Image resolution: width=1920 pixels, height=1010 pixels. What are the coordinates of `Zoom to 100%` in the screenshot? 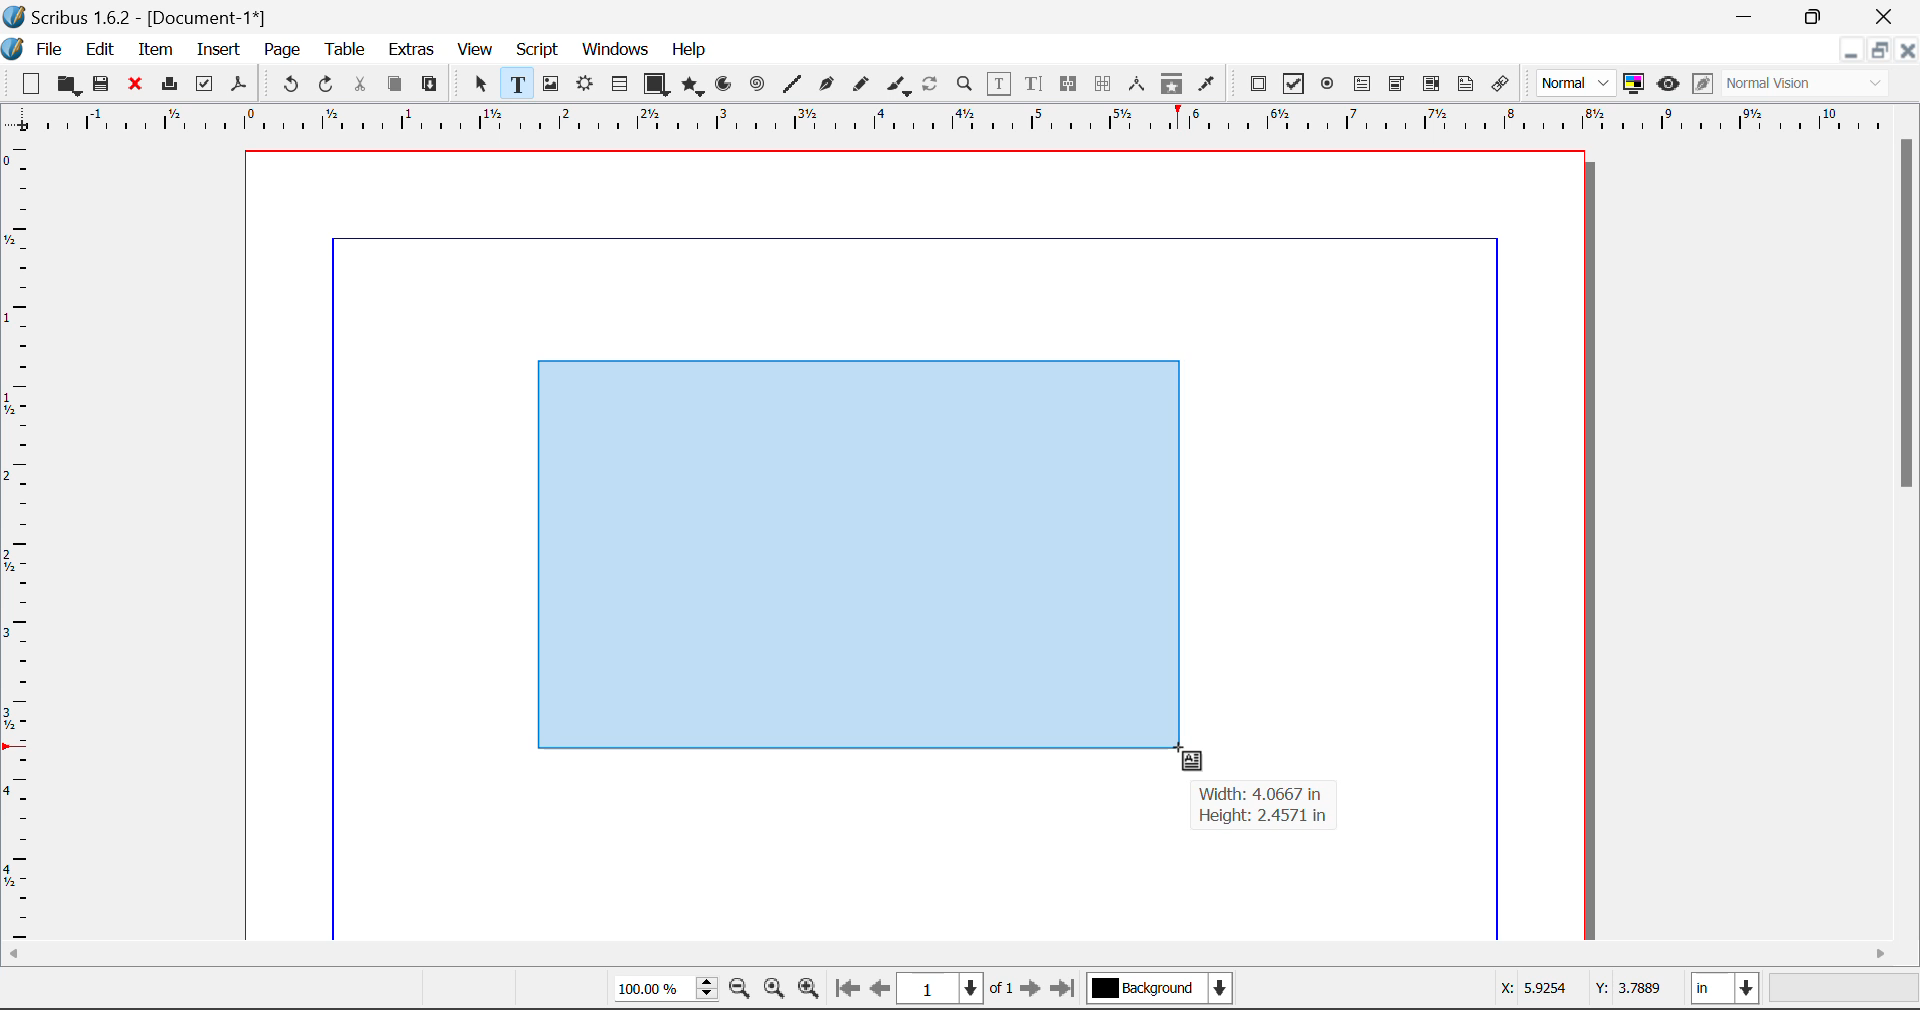 It's located at (774, 991).